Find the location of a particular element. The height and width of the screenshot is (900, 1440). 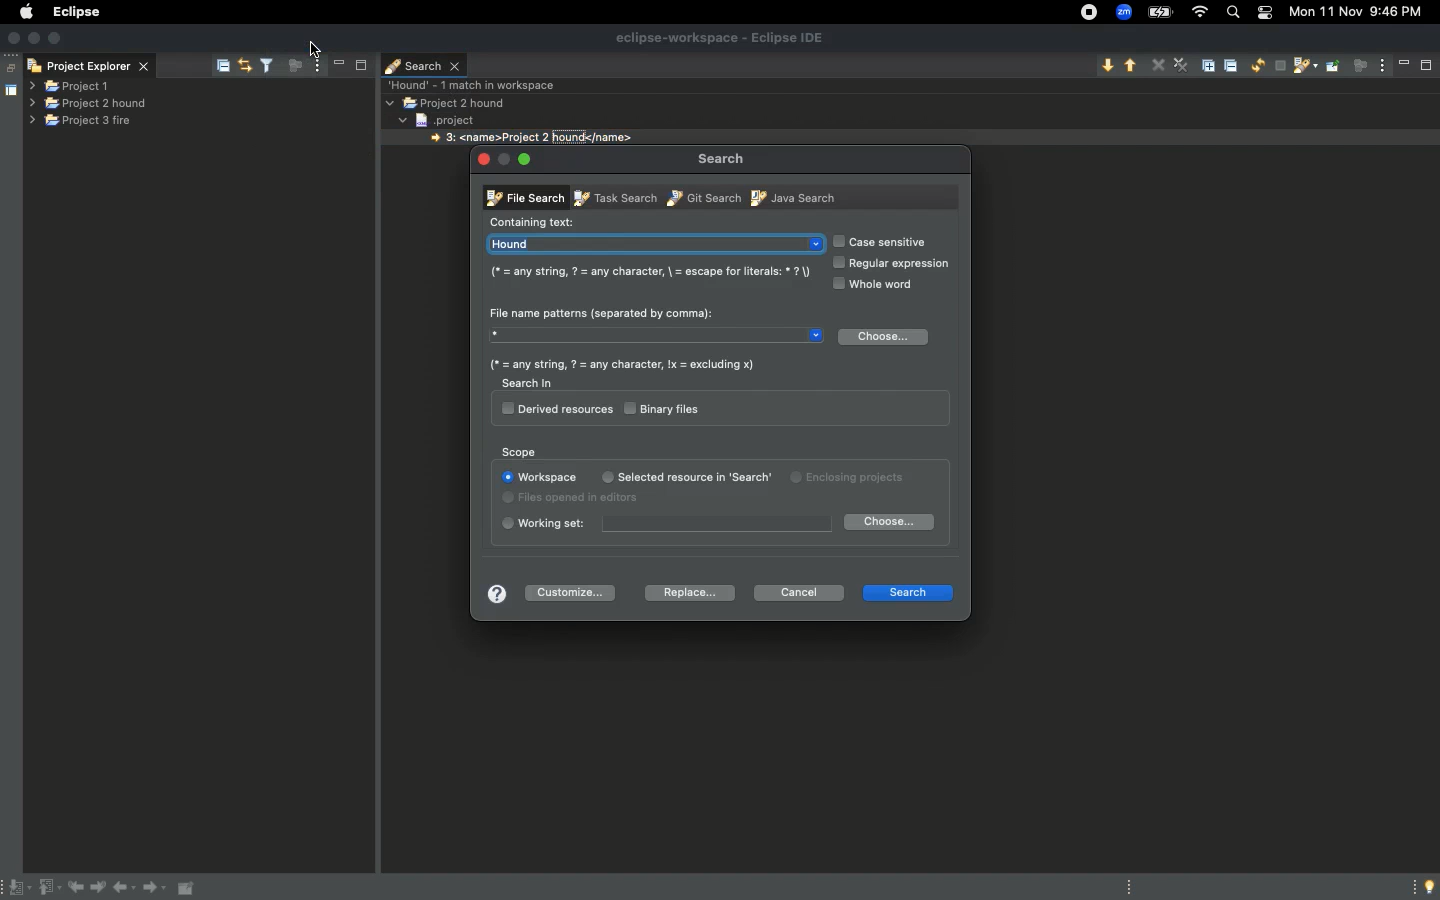

zoom is located at coordinates (1125, 13).